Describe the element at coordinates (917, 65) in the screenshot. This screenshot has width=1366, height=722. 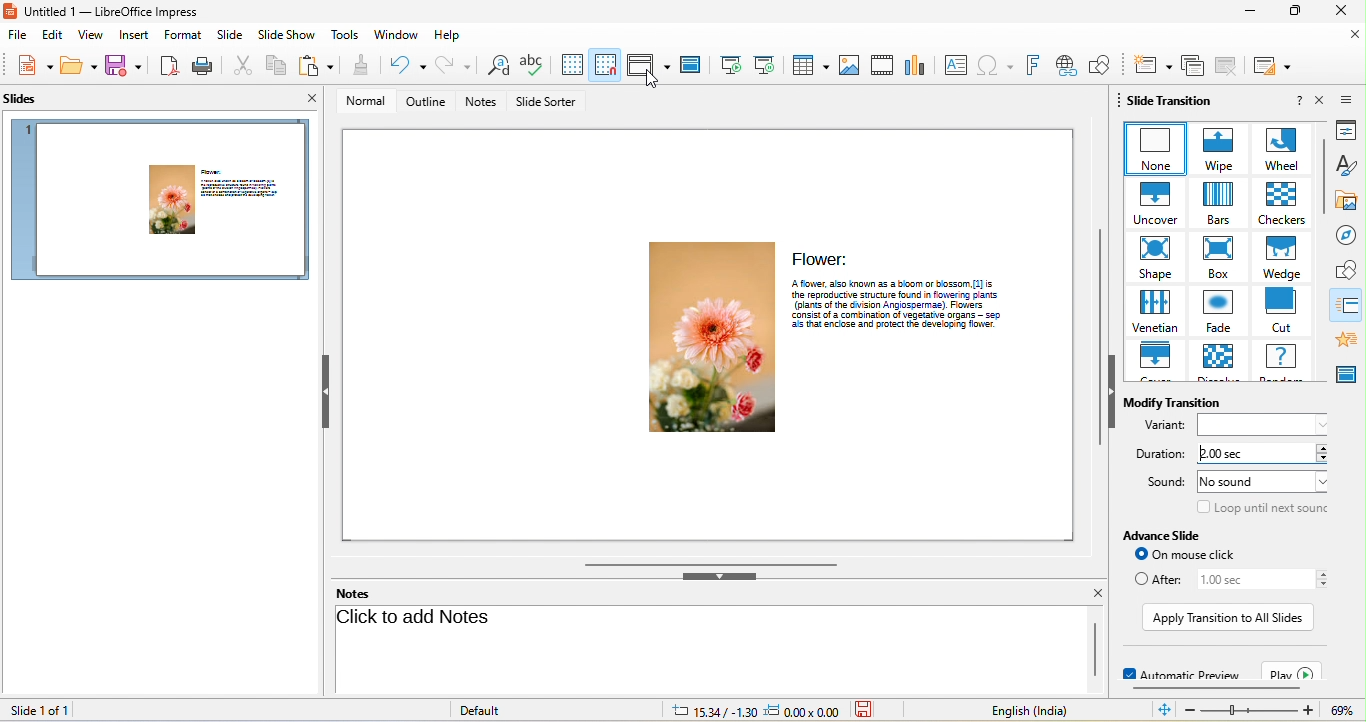
I see `chart` at that location.